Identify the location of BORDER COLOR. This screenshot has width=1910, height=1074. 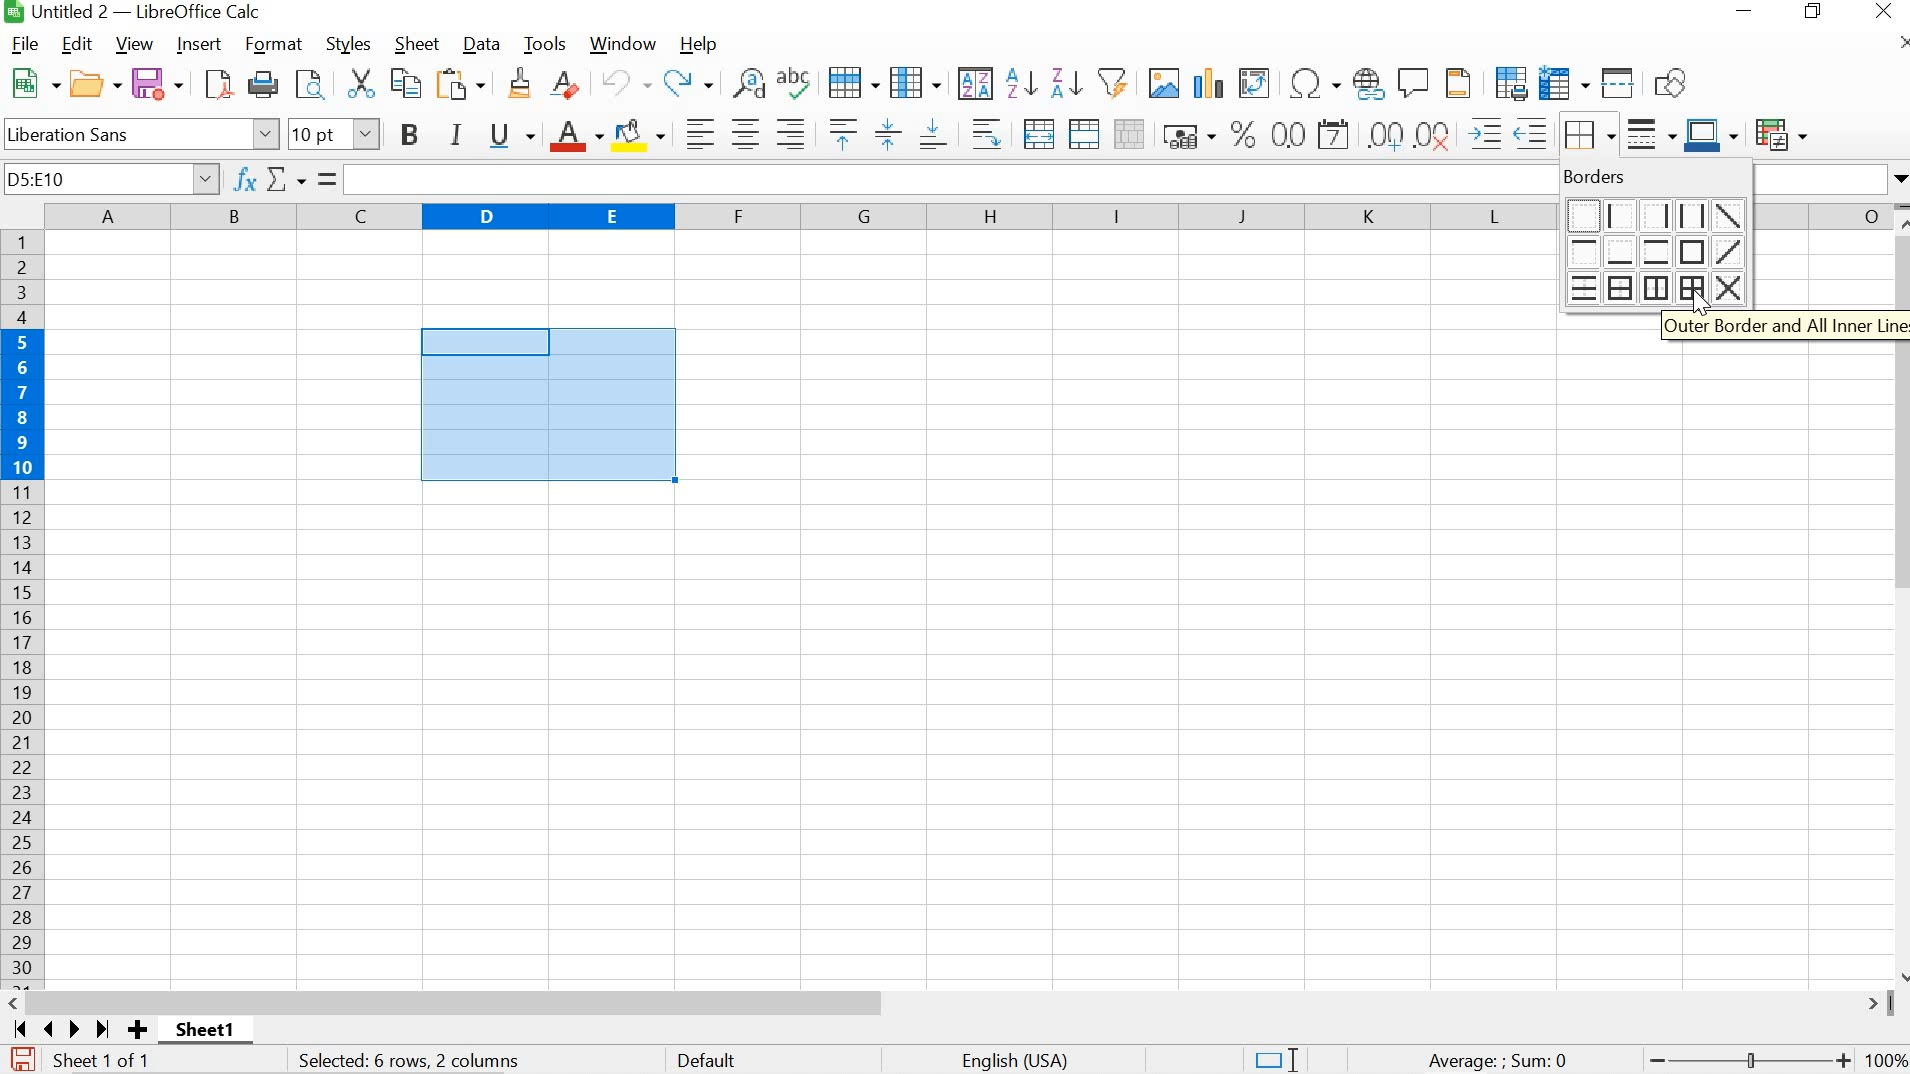
(1711, 133).